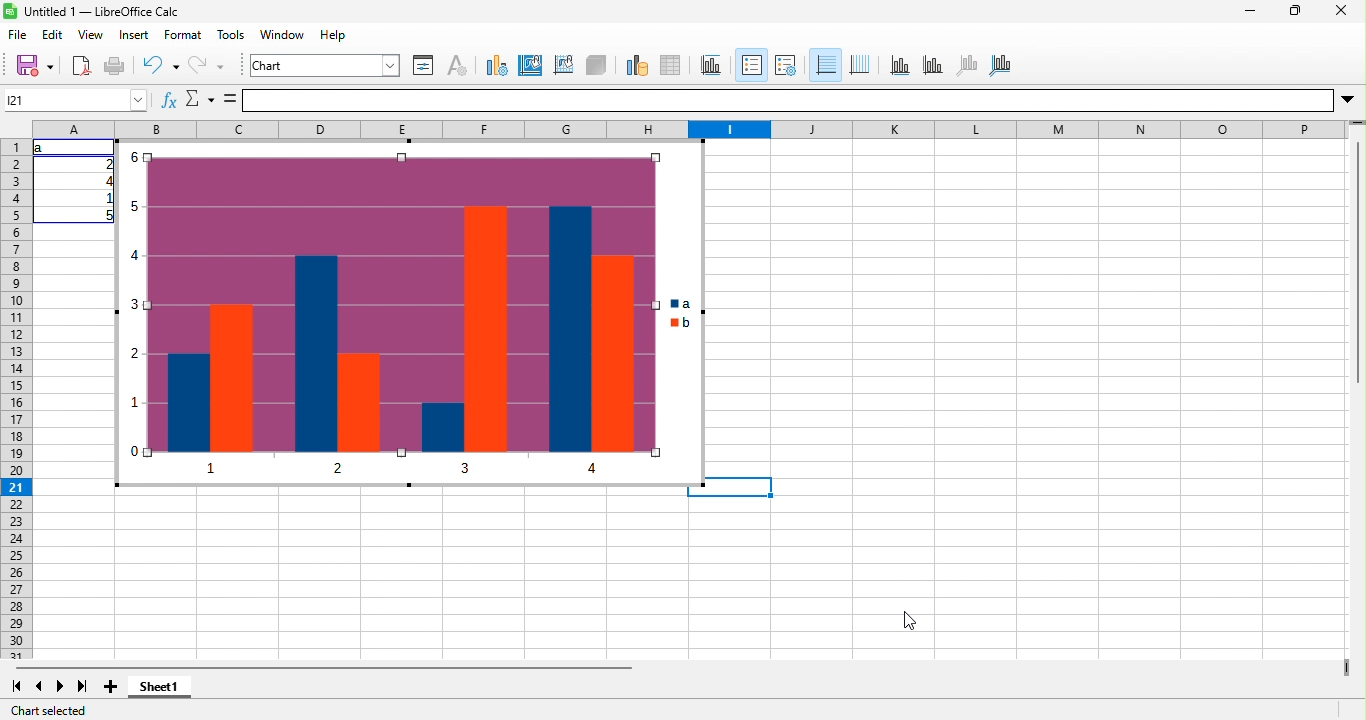  What do you see at coordinates (752, 65) in the screenshot?
I see `legend on/off` at bounding box center [752, 65].